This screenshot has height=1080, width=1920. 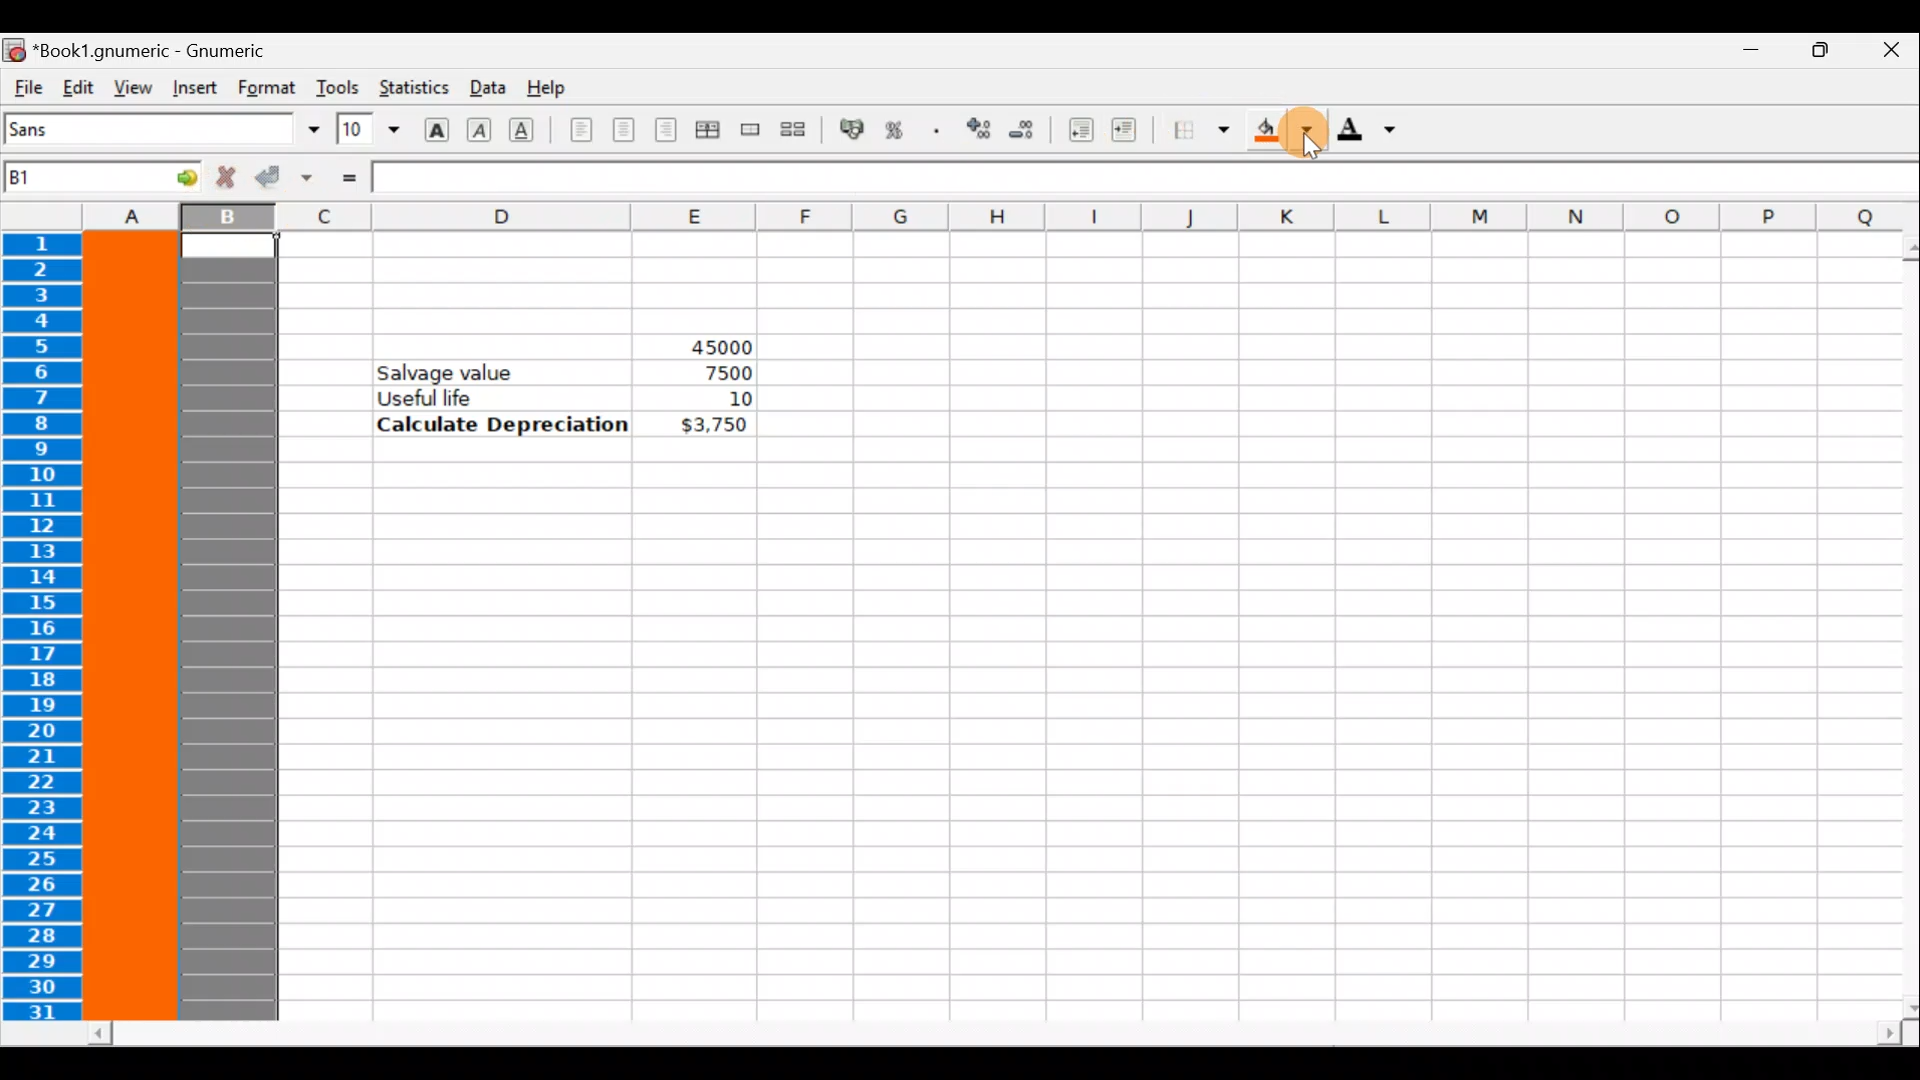 What do you see at coordinates (158, 130) in the screenshot?
I see `Font name - Sans` at bounding box center [158, 130].